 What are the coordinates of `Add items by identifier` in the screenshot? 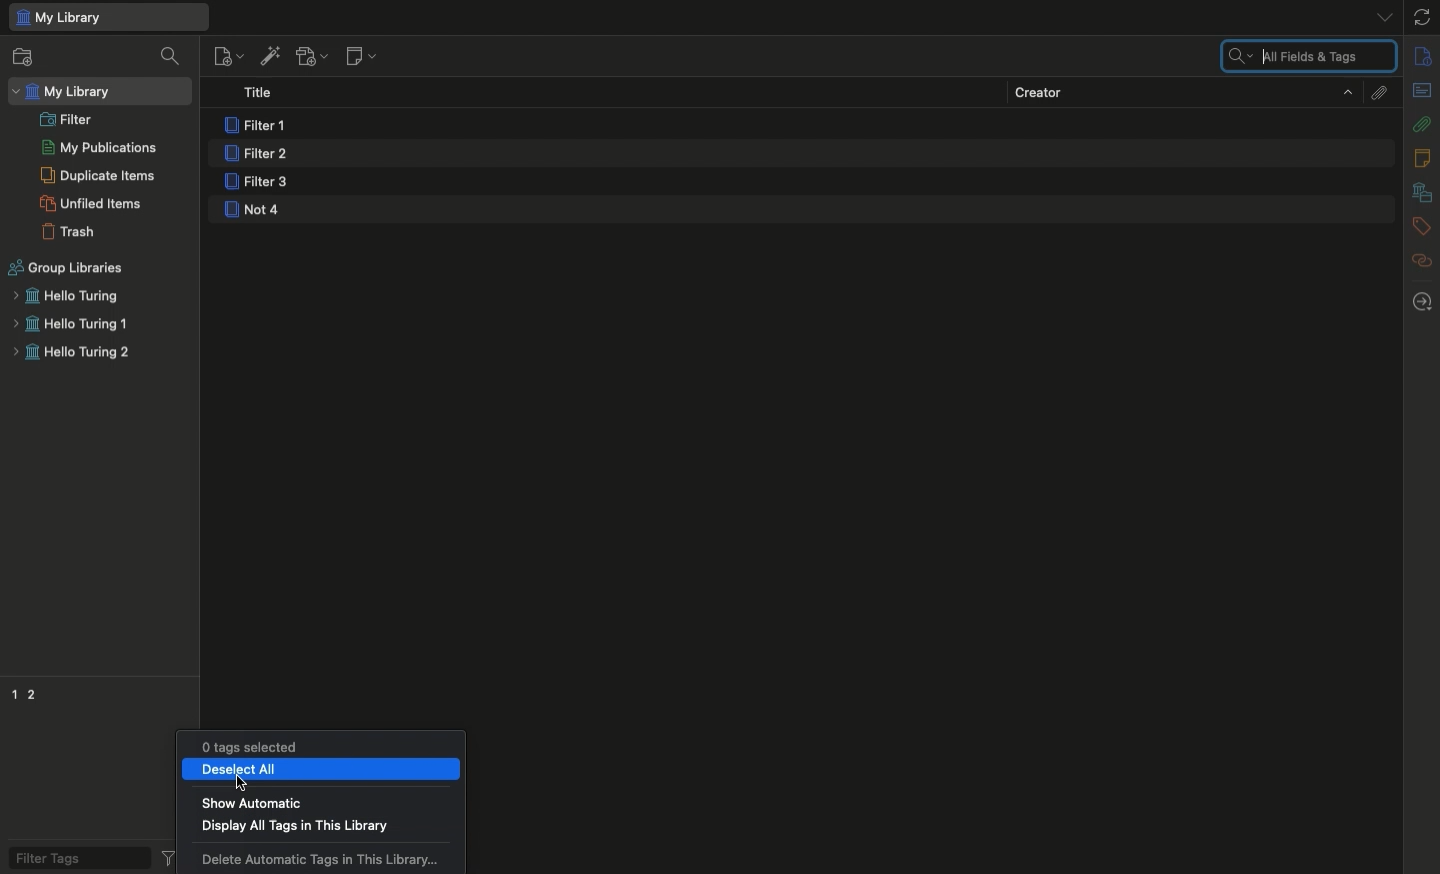 It's located at (269, 56).